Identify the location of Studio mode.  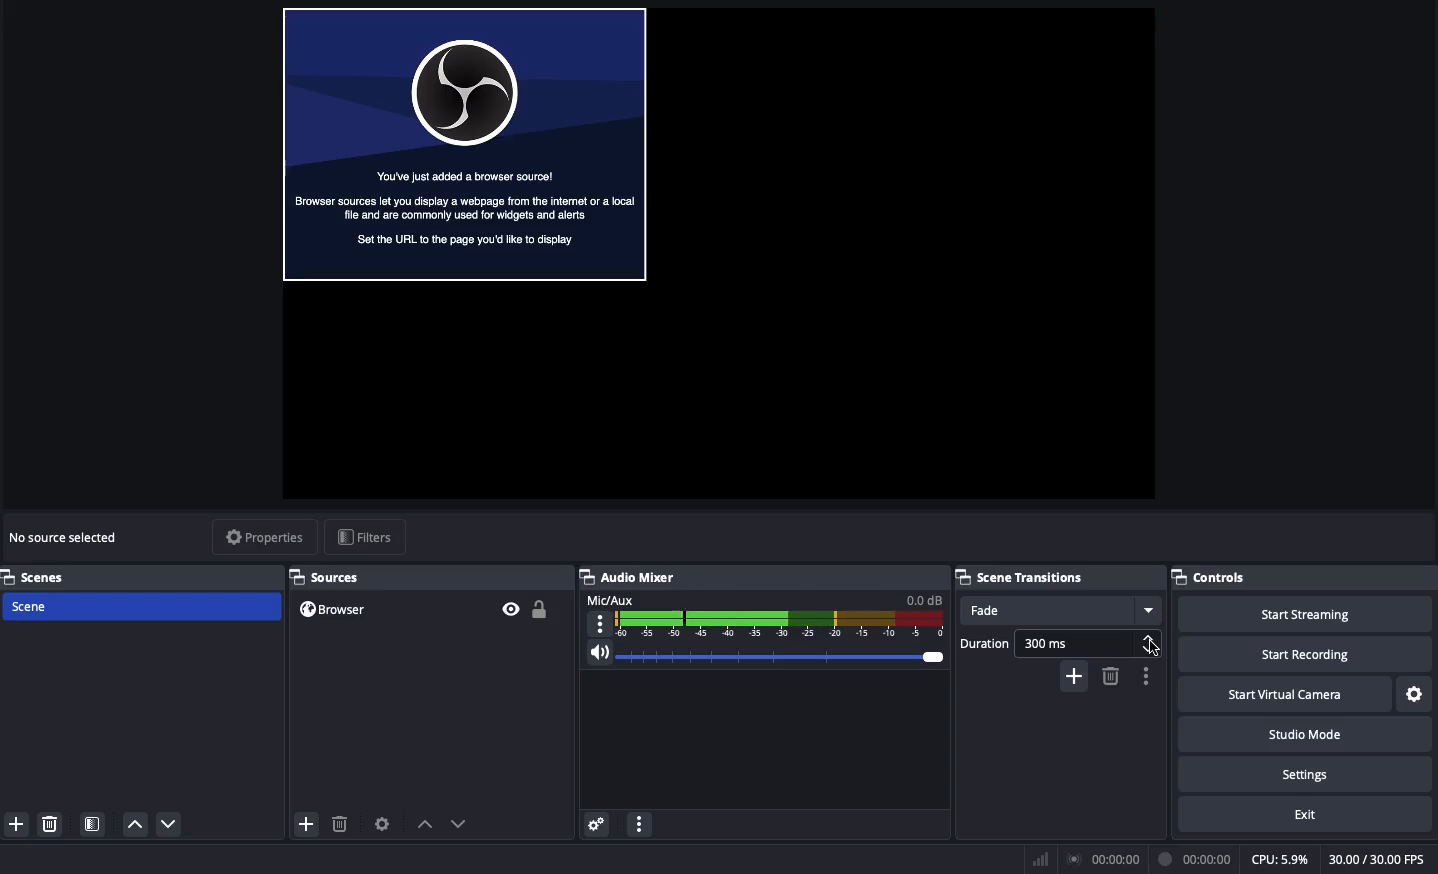
(1300, 734).